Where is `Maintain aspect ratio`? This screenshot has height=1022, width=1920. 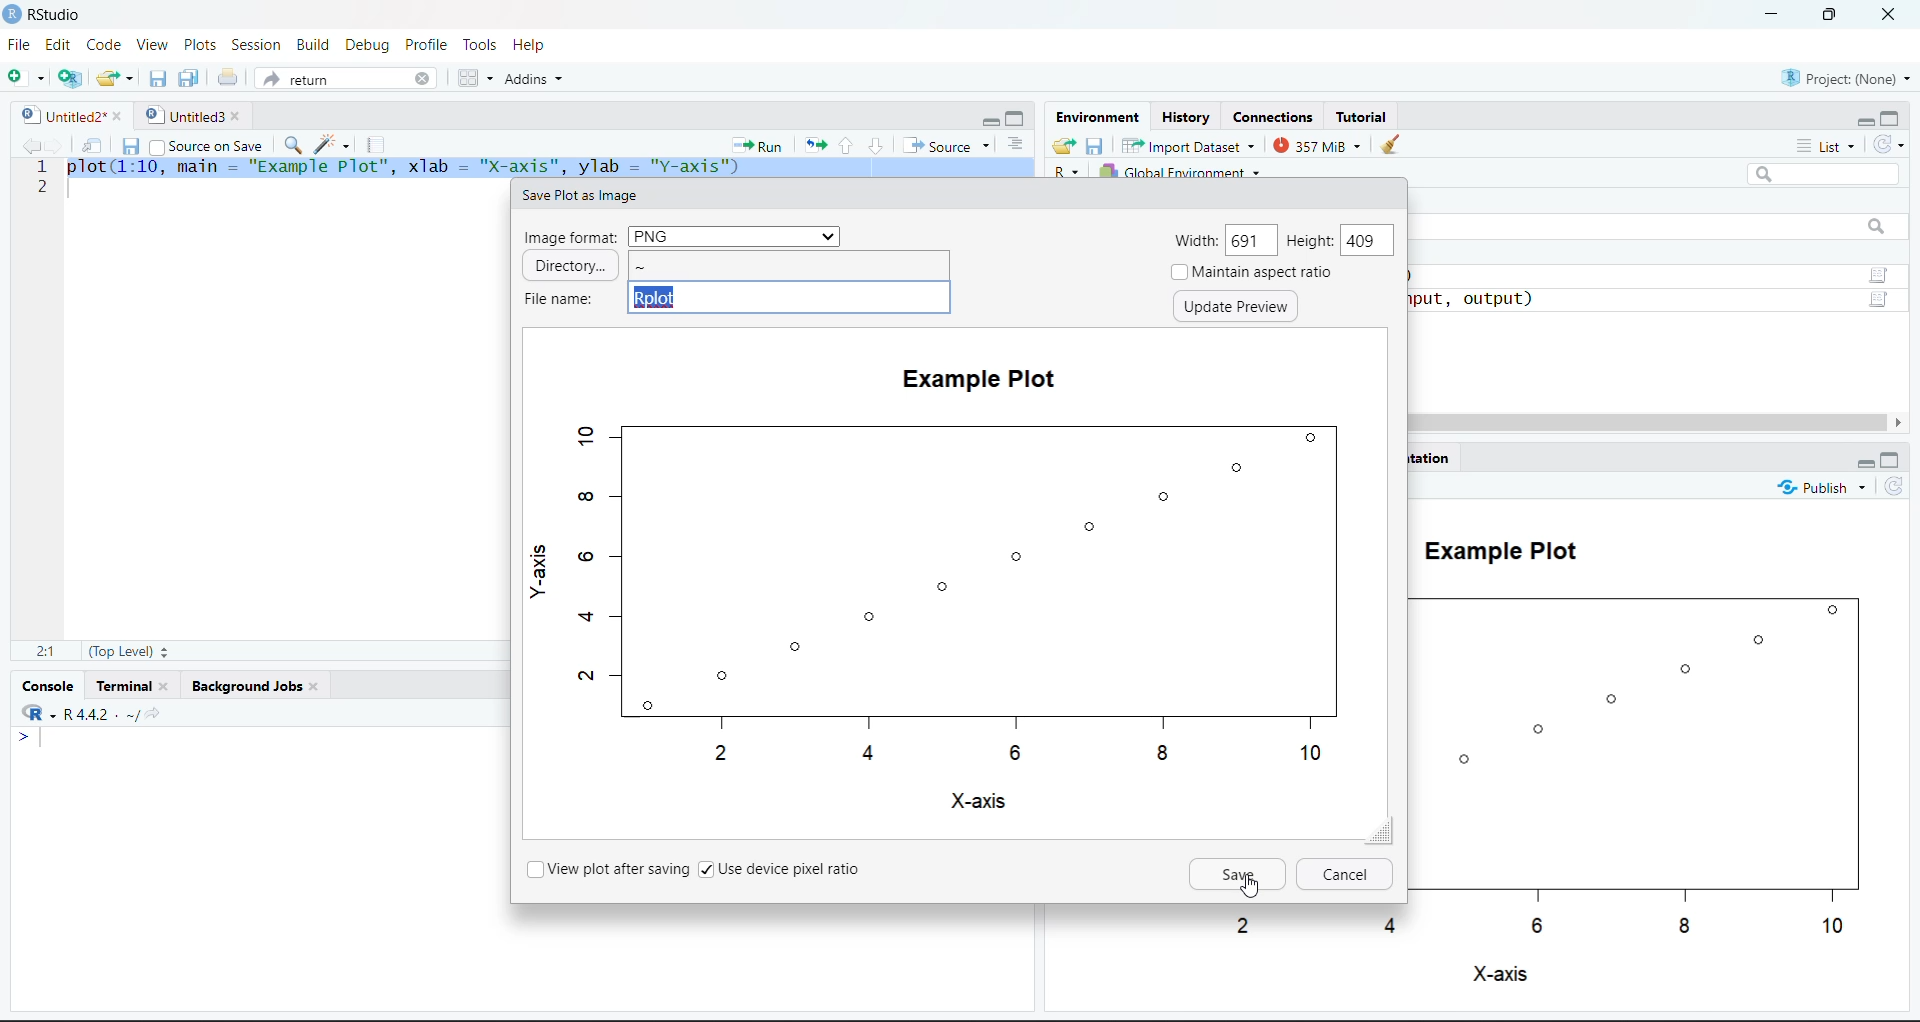
Maintain aspect ratio is located at coordinates (1254, 272).